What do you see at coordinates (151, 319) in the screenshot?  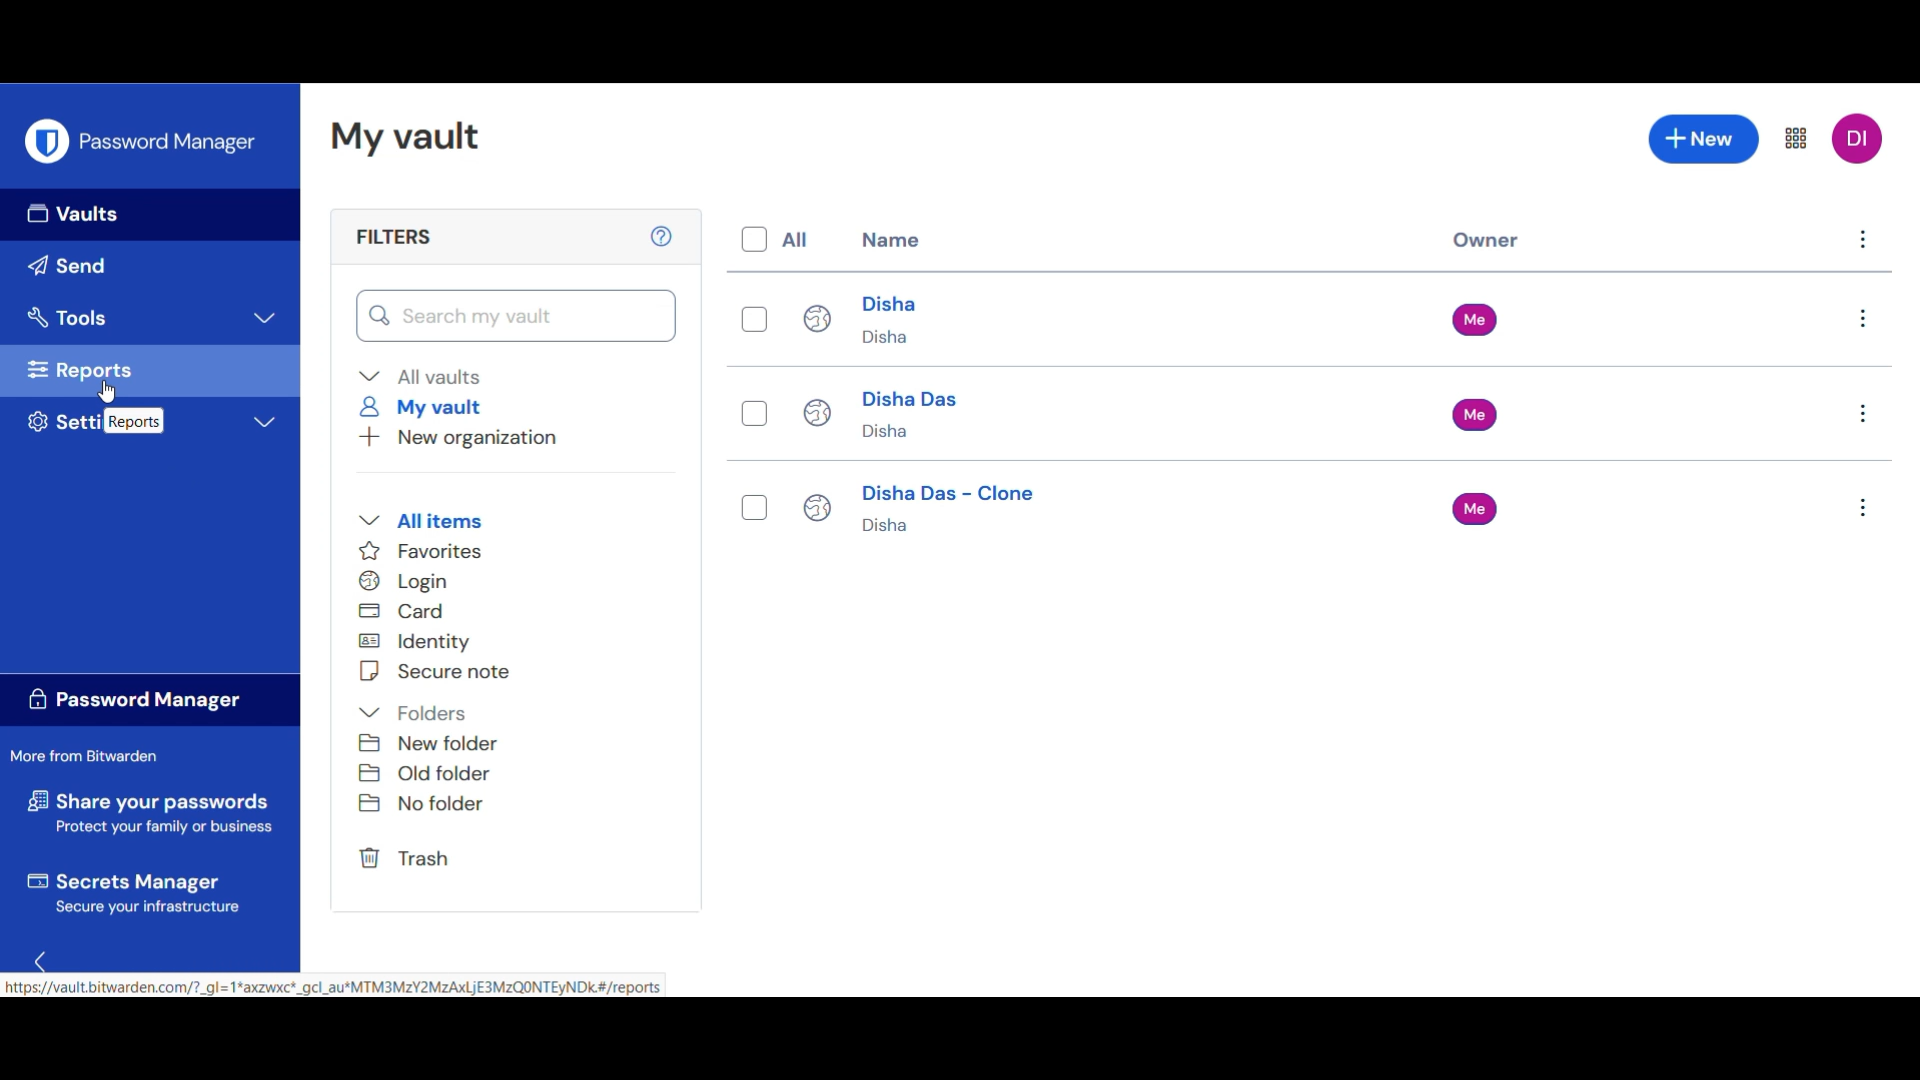 I see `Tools` at bounding box center [151, 319].